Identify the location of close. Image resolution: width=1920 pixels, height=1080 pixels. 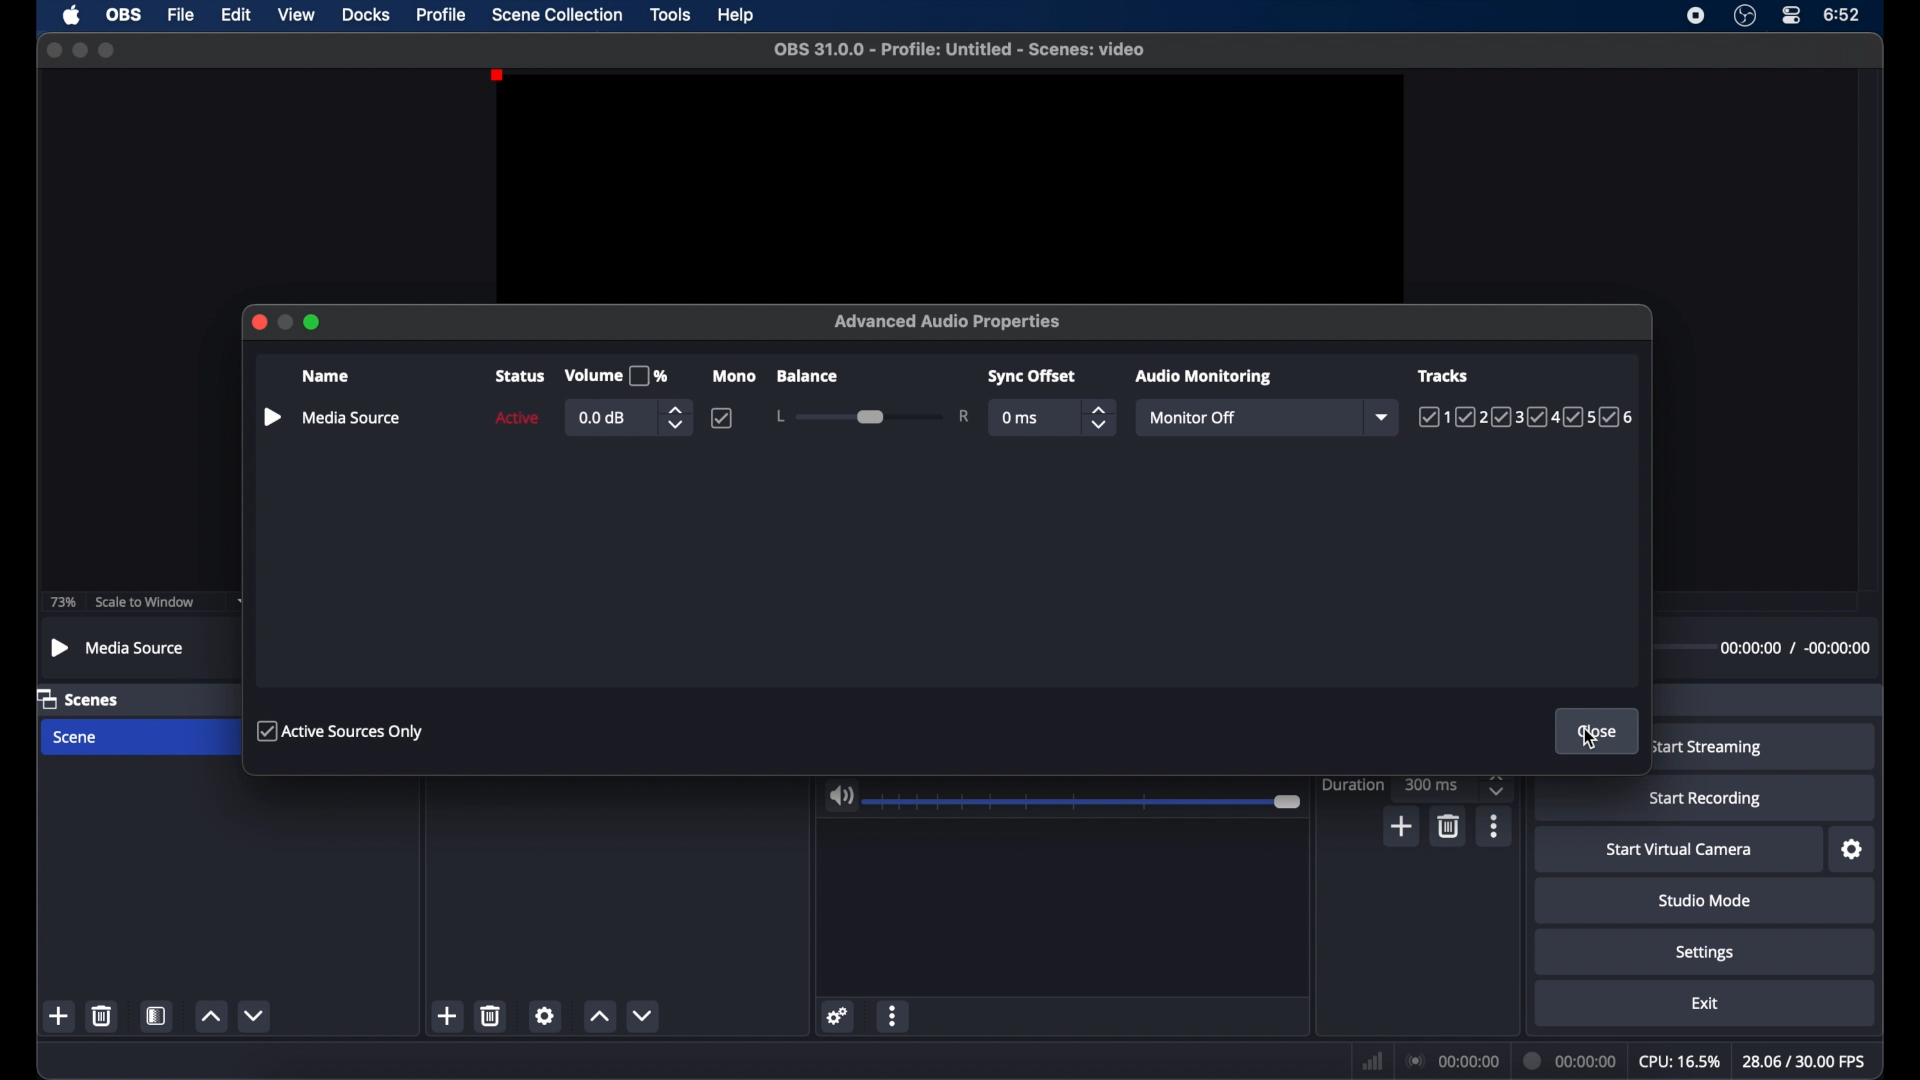
(257, 322).